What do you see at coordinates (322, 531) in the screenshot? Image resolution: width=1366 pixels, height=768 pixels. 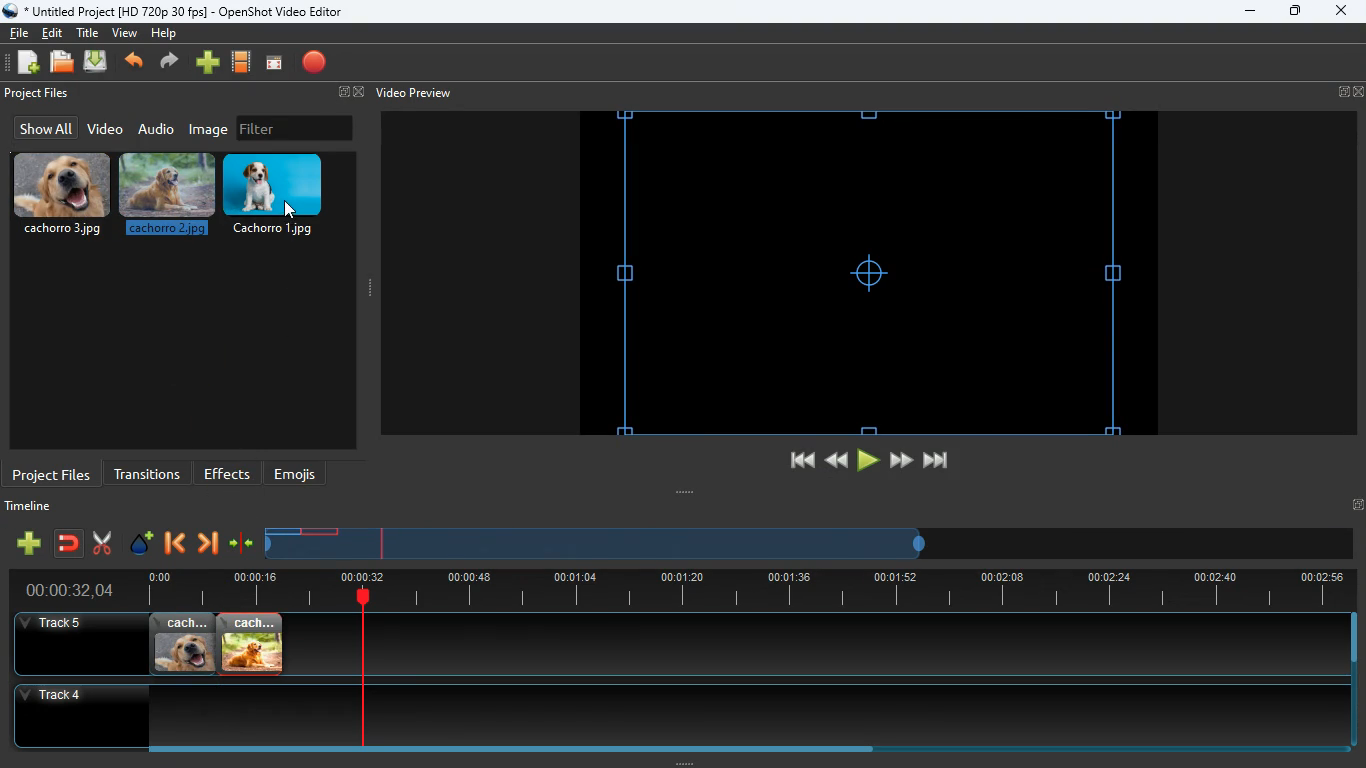 I see `image 2 timeline` at bounding box center [322, 531].